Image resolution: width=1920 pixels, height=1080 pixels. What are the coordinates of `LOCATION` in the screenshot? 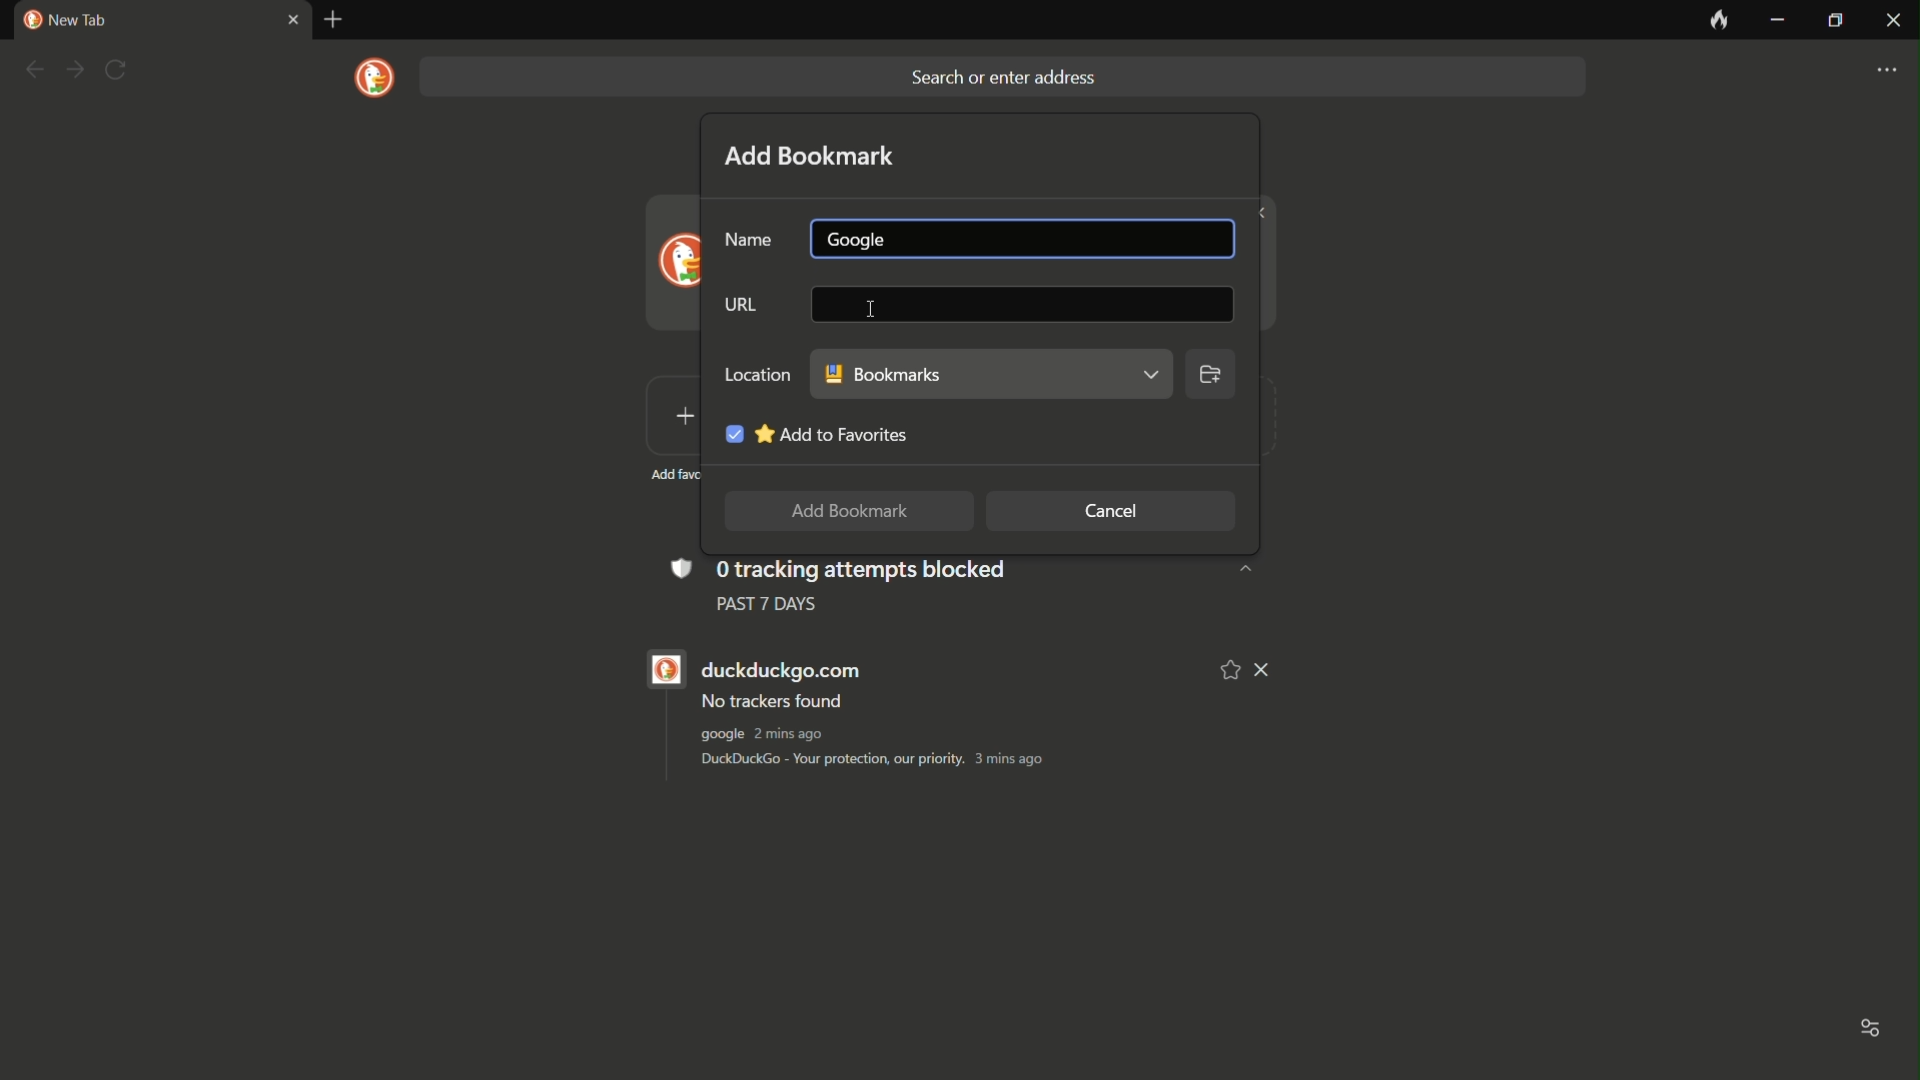 It's located at (755, 373).